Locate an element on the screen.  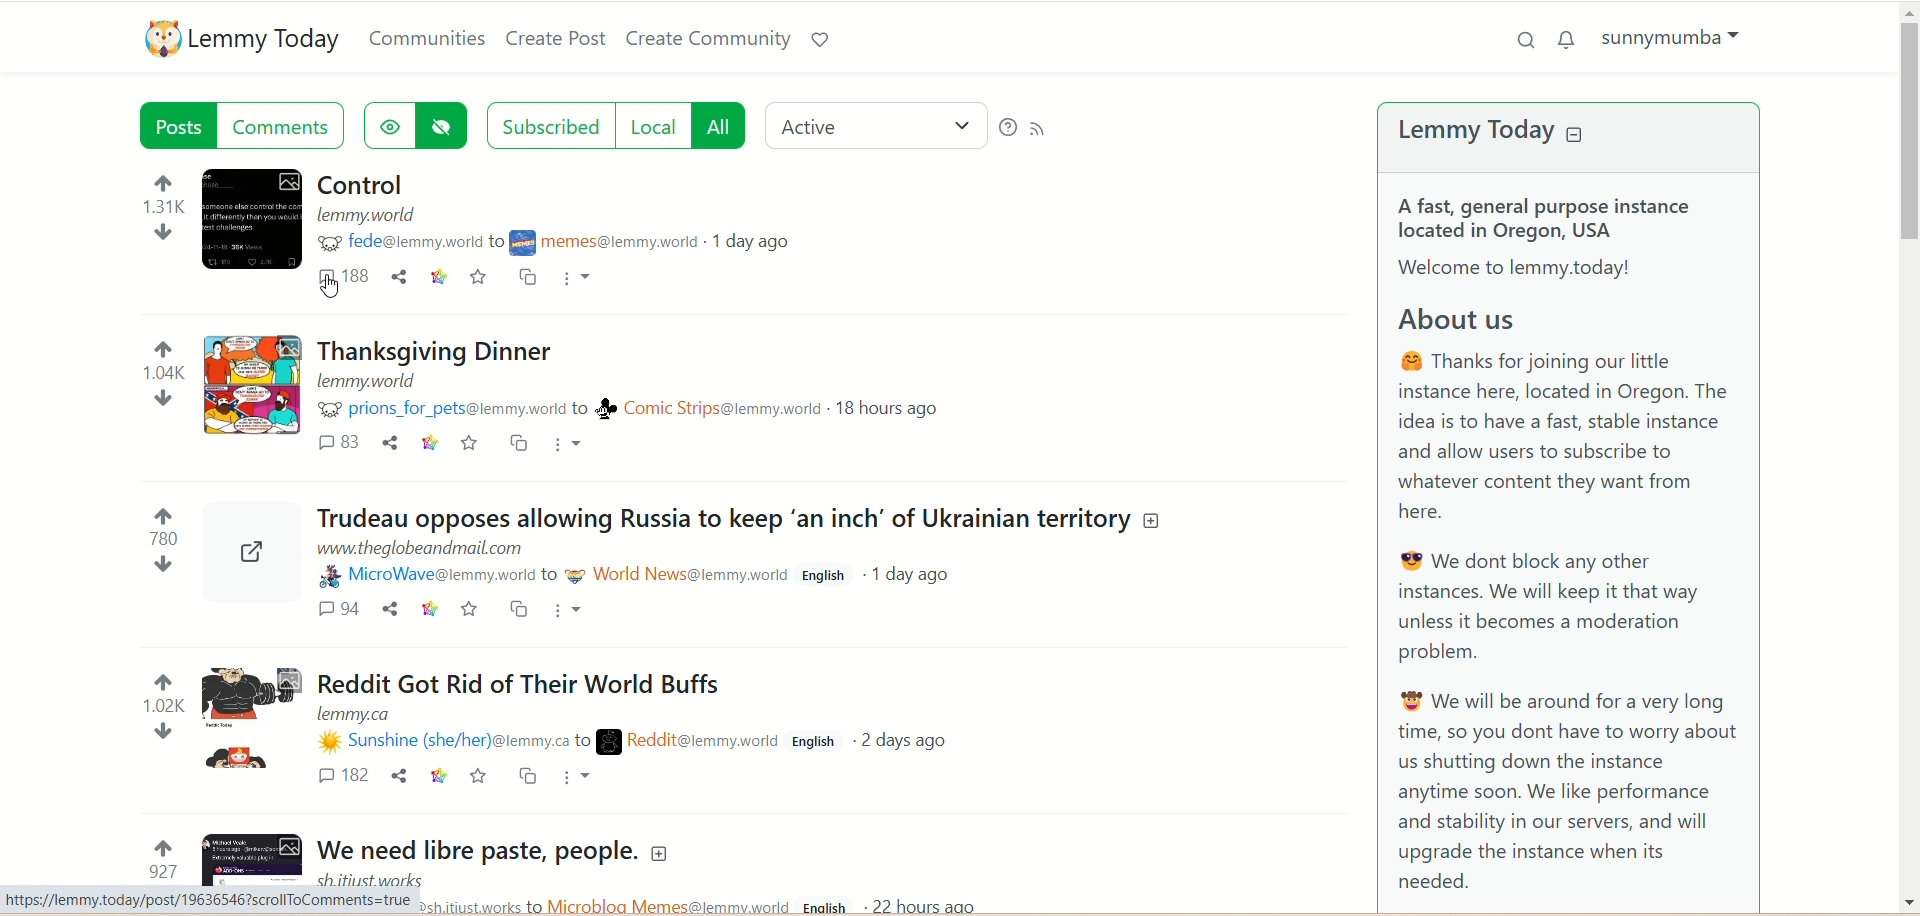
comment is located at coordinates (338, 283).